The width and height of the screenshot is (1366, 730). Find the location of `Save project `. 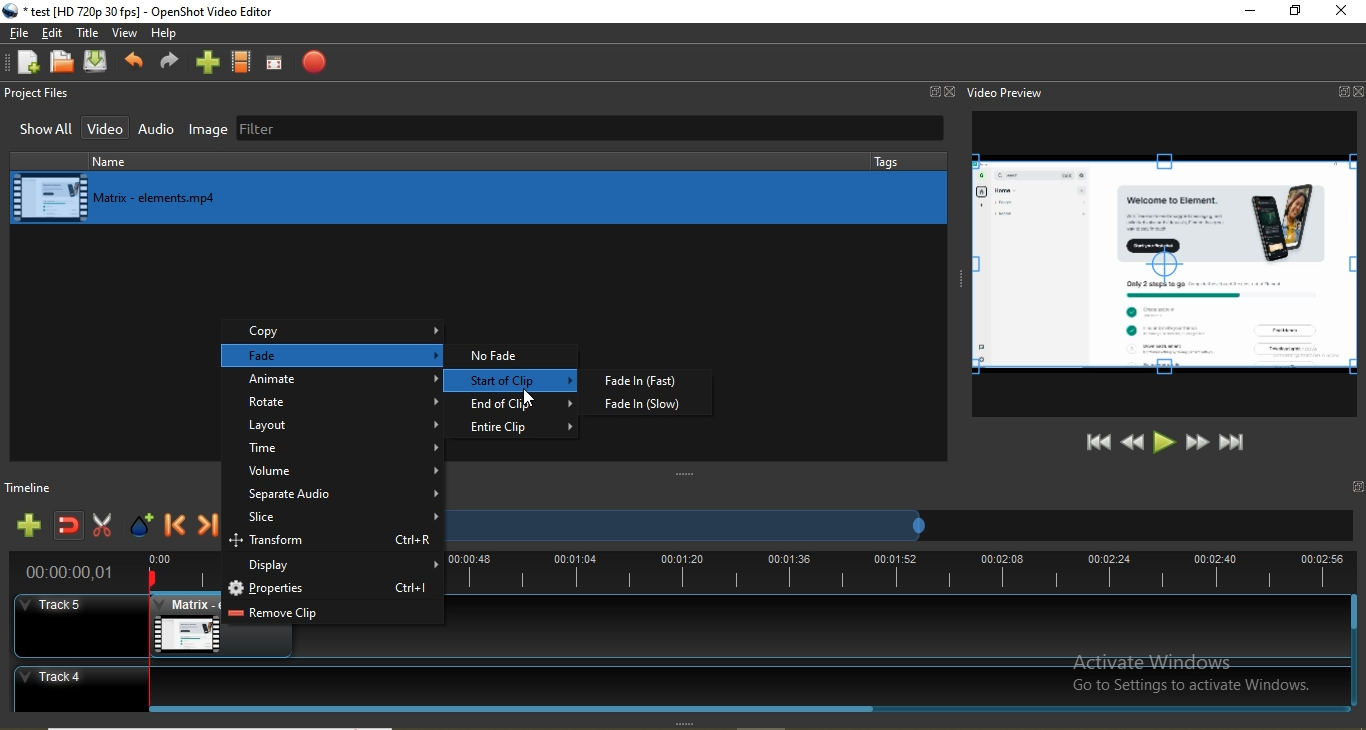

Save project  is located at coordinates (100, 63).